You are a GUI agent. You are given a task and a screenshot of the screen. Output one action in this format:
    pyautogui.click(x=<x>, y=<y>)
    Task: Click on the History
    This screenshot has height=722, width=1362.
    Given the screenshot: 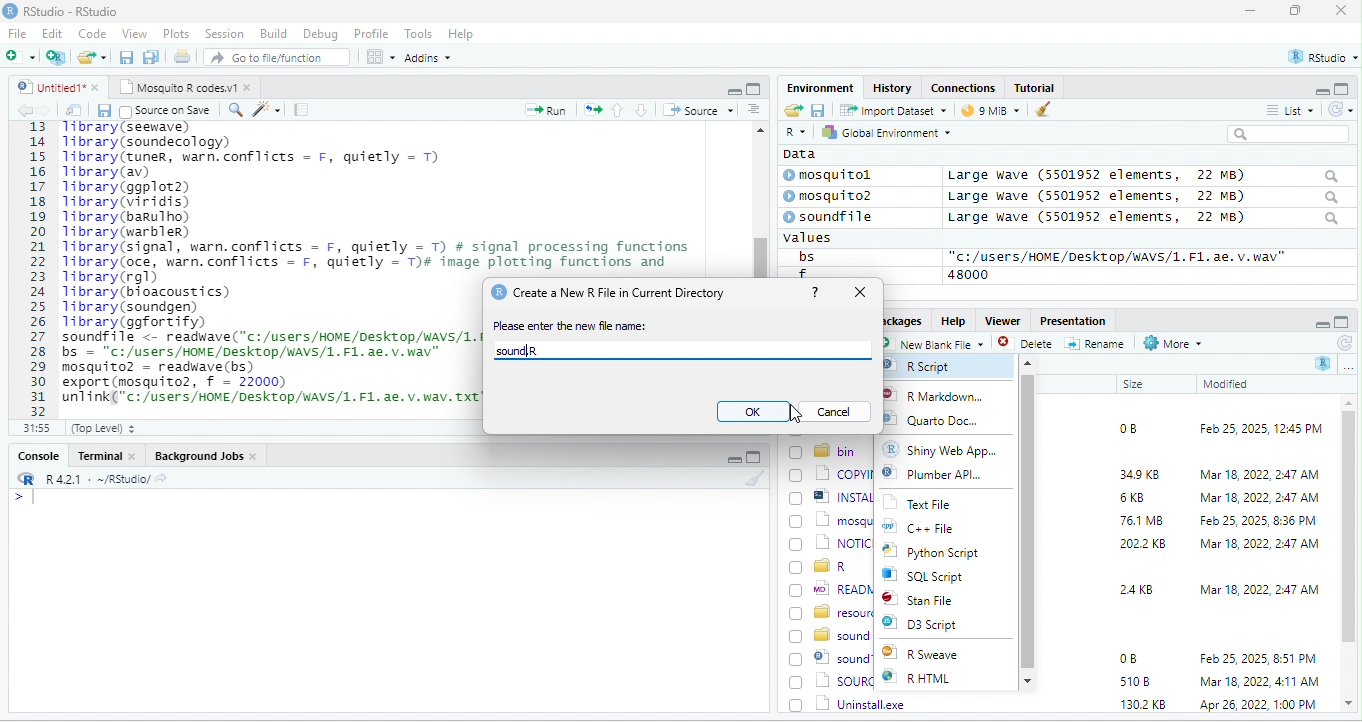 What is the action you would take?
    pyautogui.click(x=893, y=87)
    